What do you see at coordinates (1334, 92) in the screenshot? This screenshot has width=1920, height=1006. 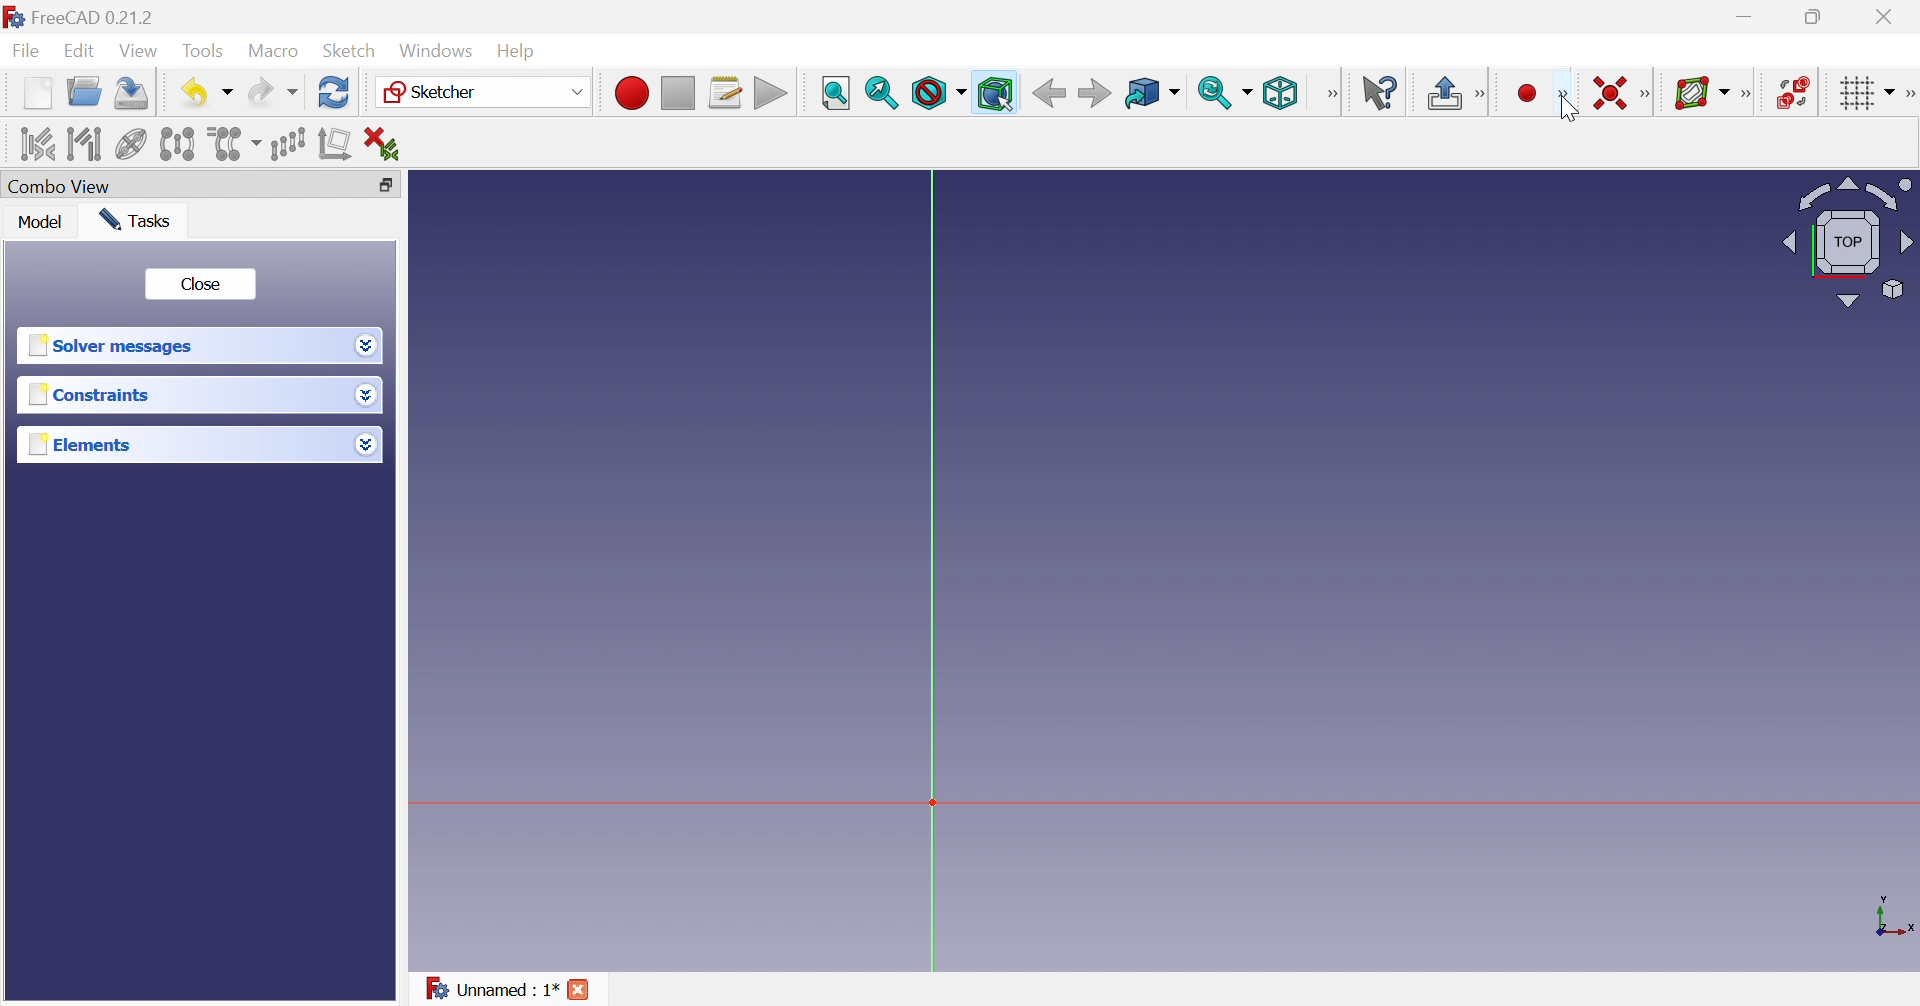 I see `[View]` at bounding box center [1334, 92].